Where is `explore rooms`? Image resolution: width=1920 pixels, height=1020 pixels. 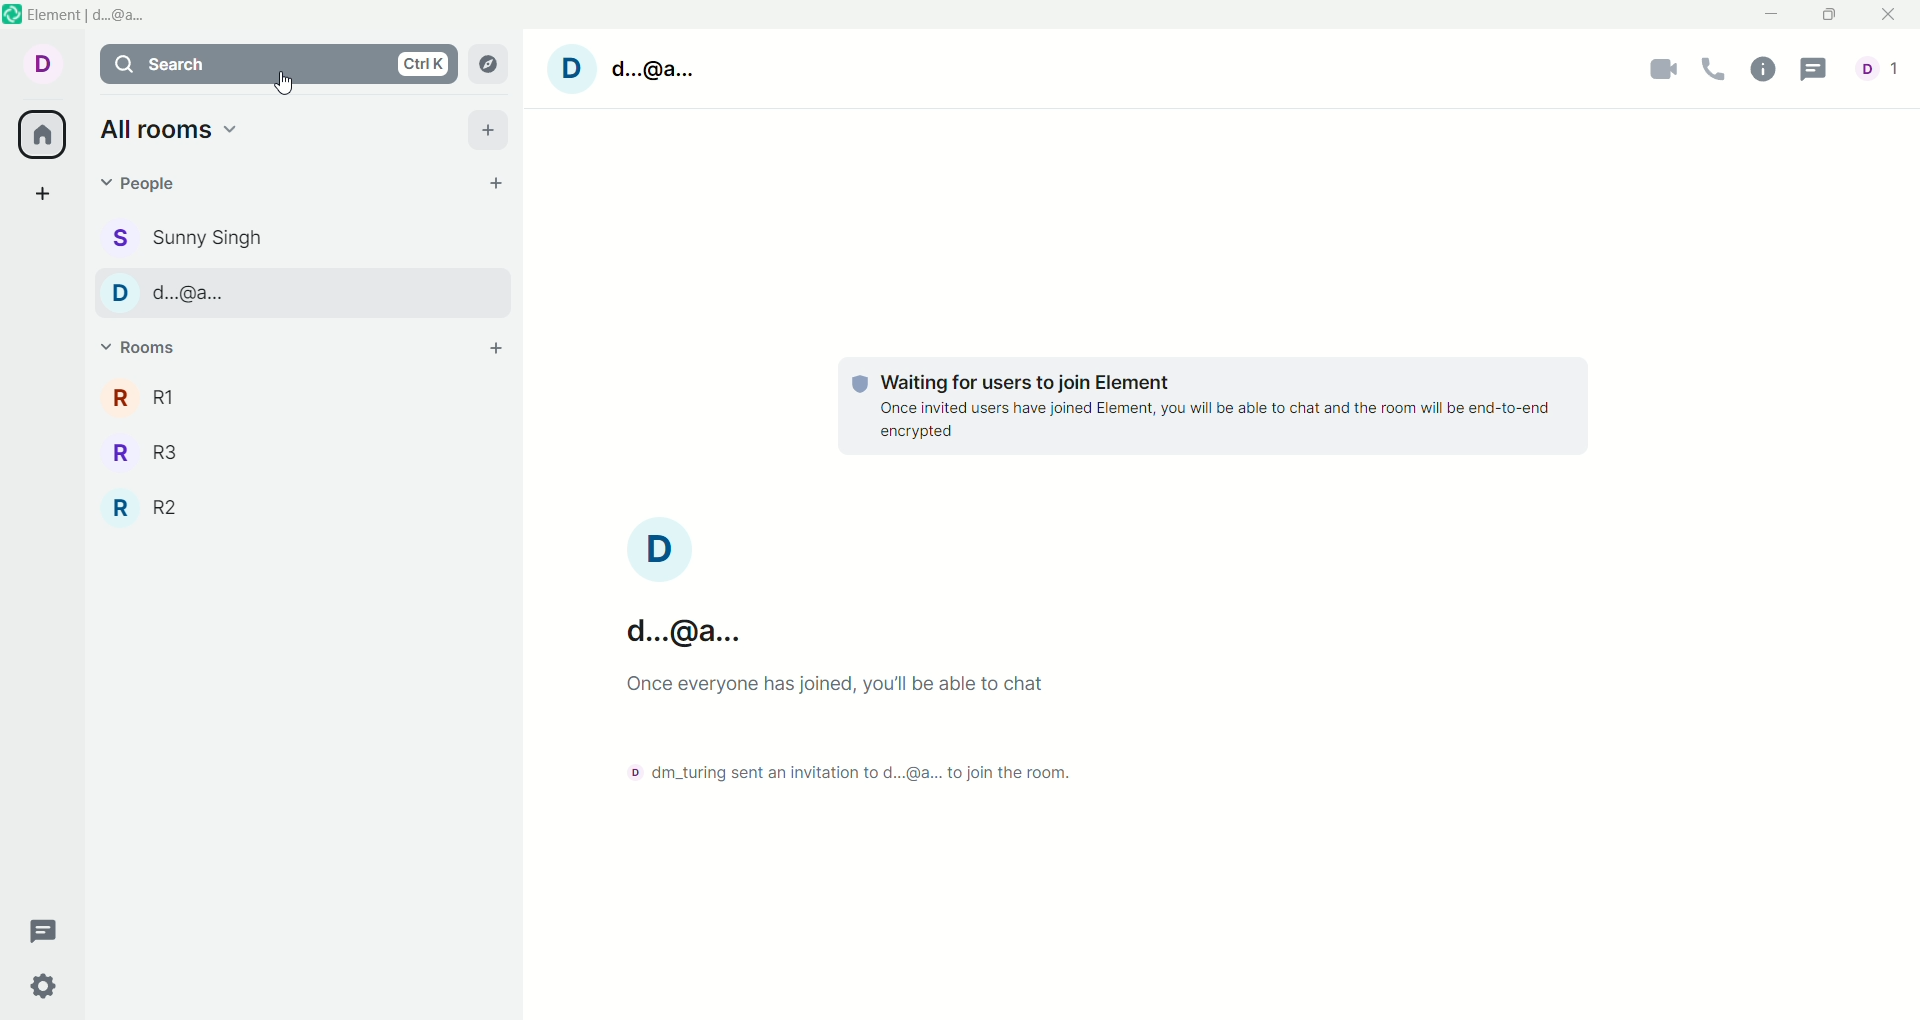 explore rooms is located at coordinates (485, 66).